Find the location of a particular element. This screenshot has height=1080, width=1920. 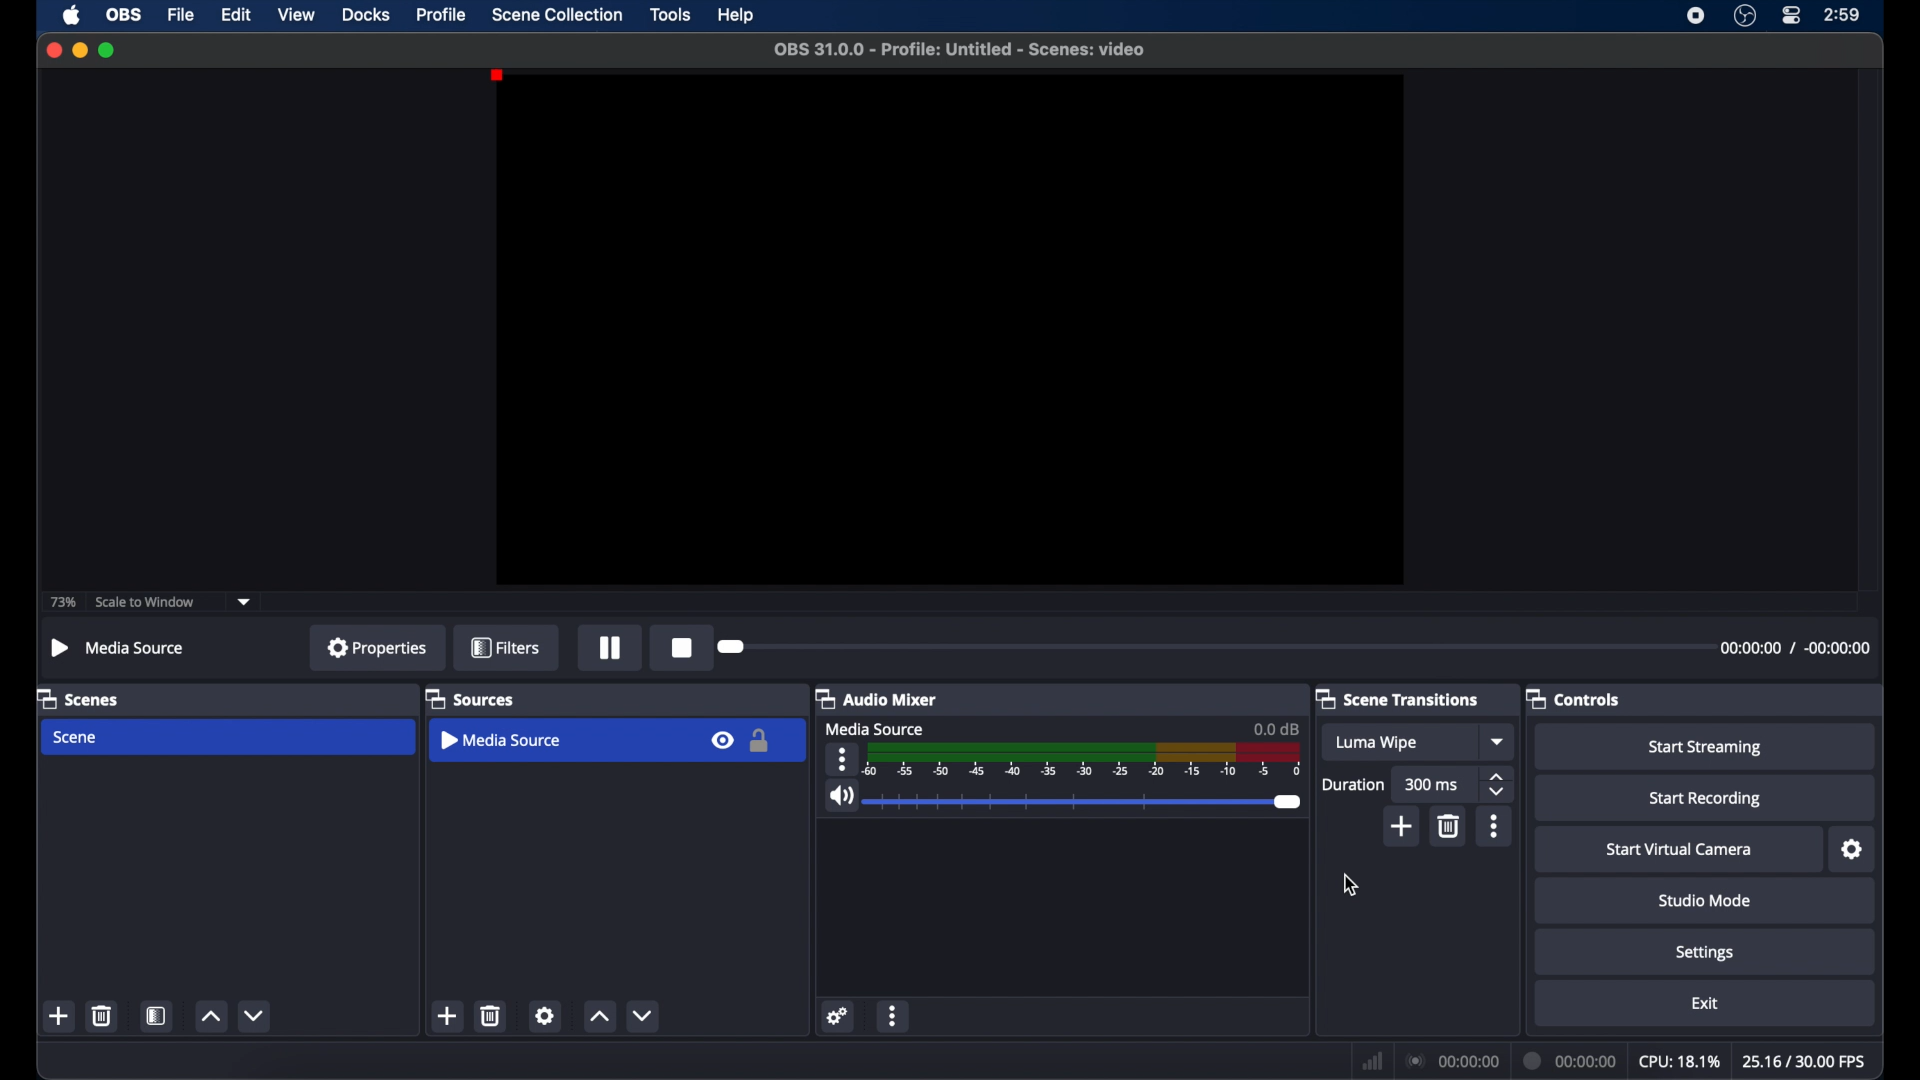

media source is located at coordinates (500, 740).